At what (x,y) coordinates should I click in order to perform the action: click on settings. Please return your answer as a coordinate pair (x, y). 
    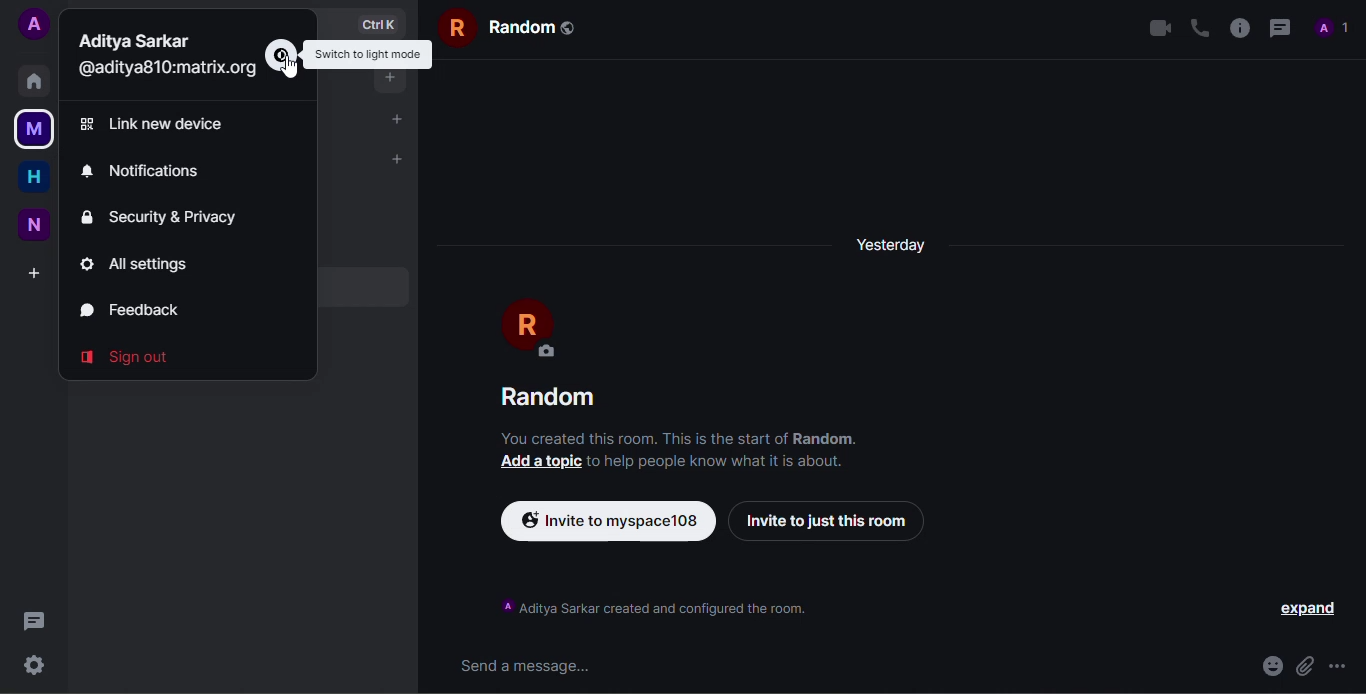
    Looking at the image, I should click on (32, 665).